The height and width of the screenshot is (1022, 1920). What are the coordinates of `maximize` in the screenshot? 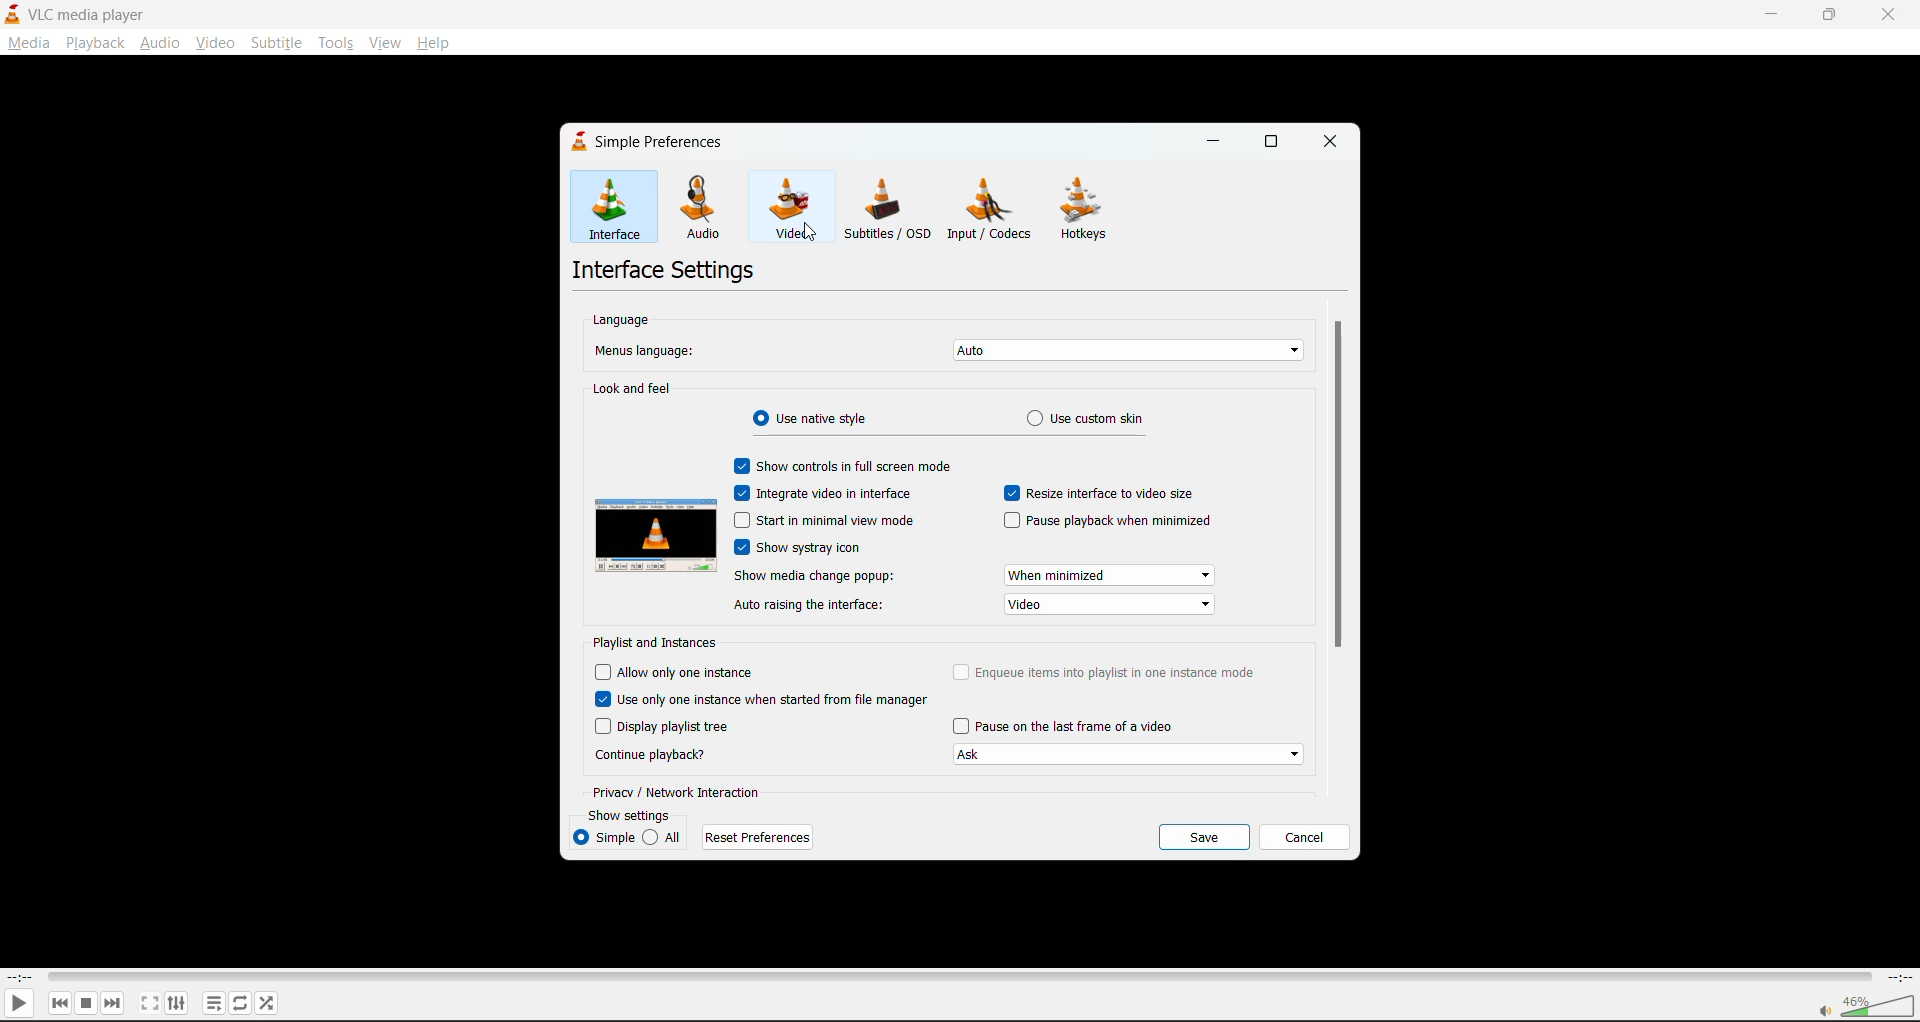 It's located at (1273, 138).